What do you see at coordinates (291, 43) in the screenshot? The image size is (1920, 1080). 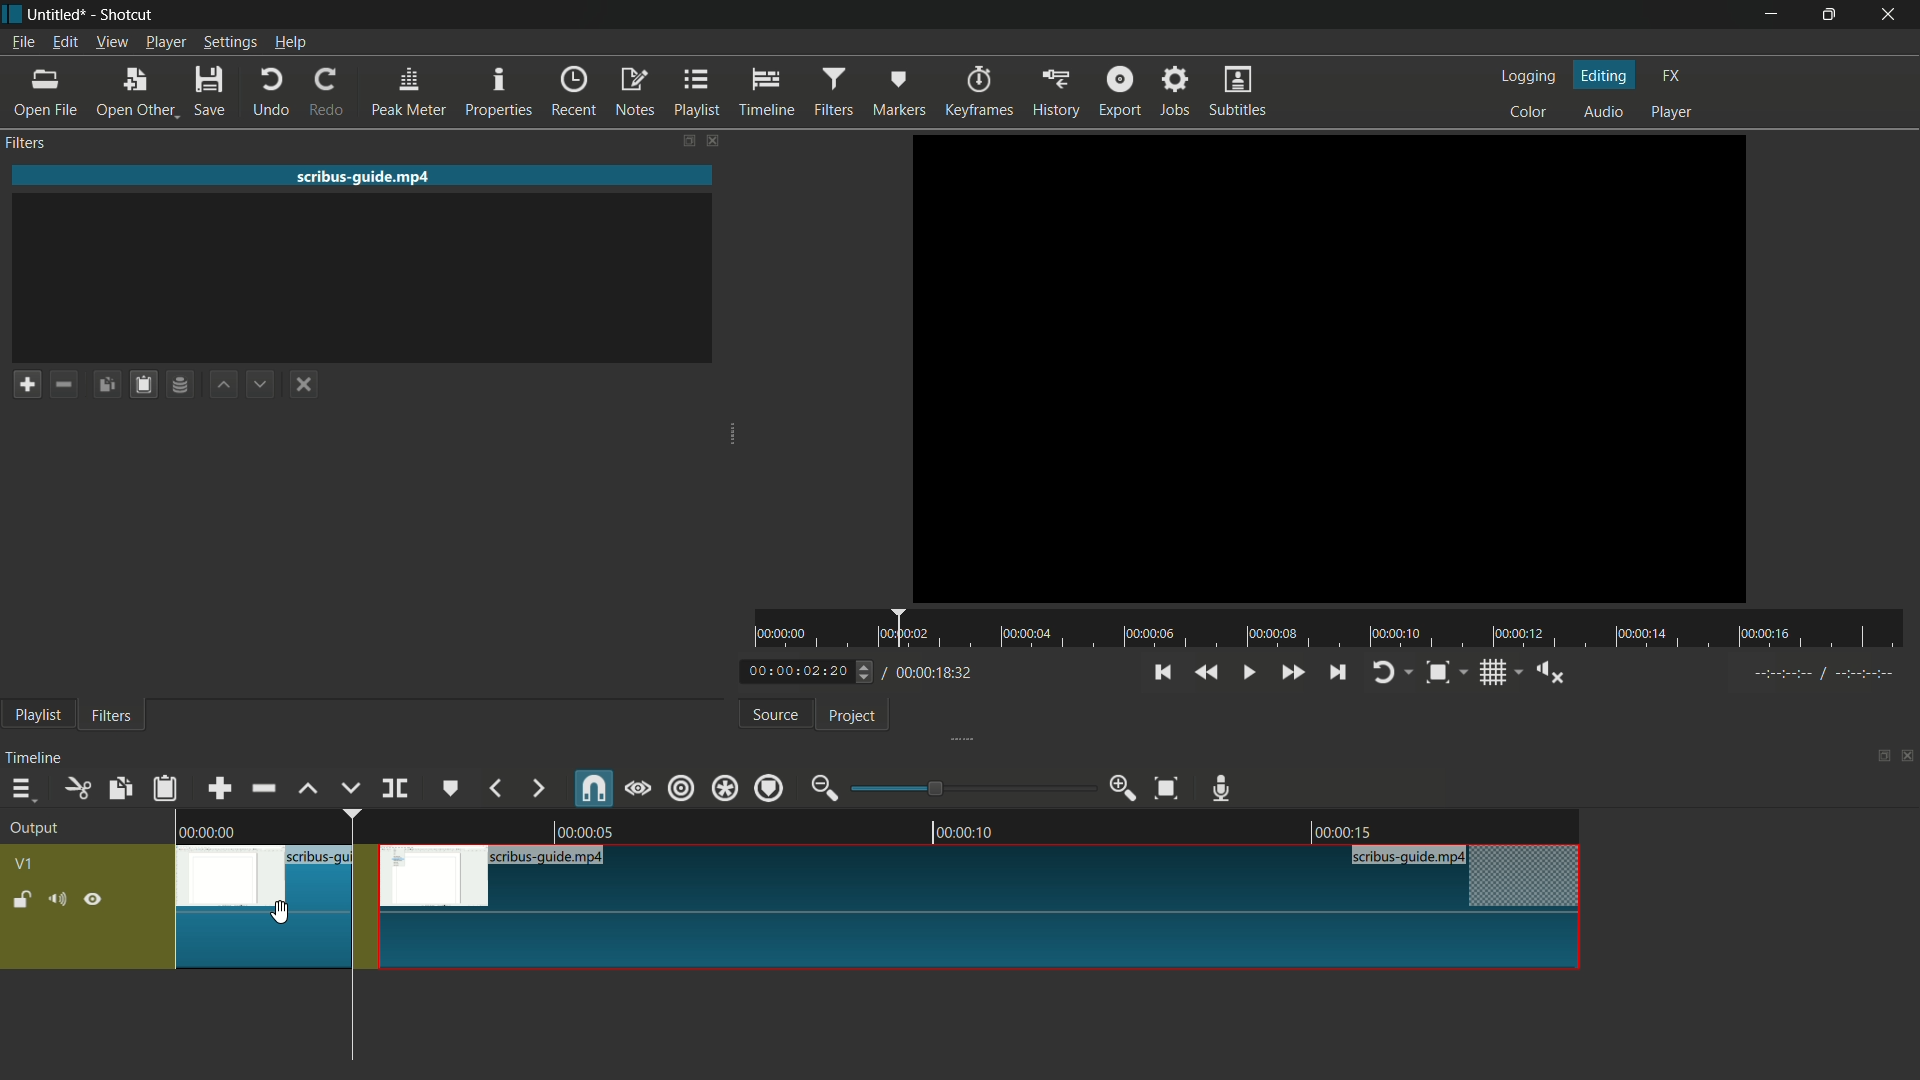 I see `help menu` at bounding box center [291, 43].